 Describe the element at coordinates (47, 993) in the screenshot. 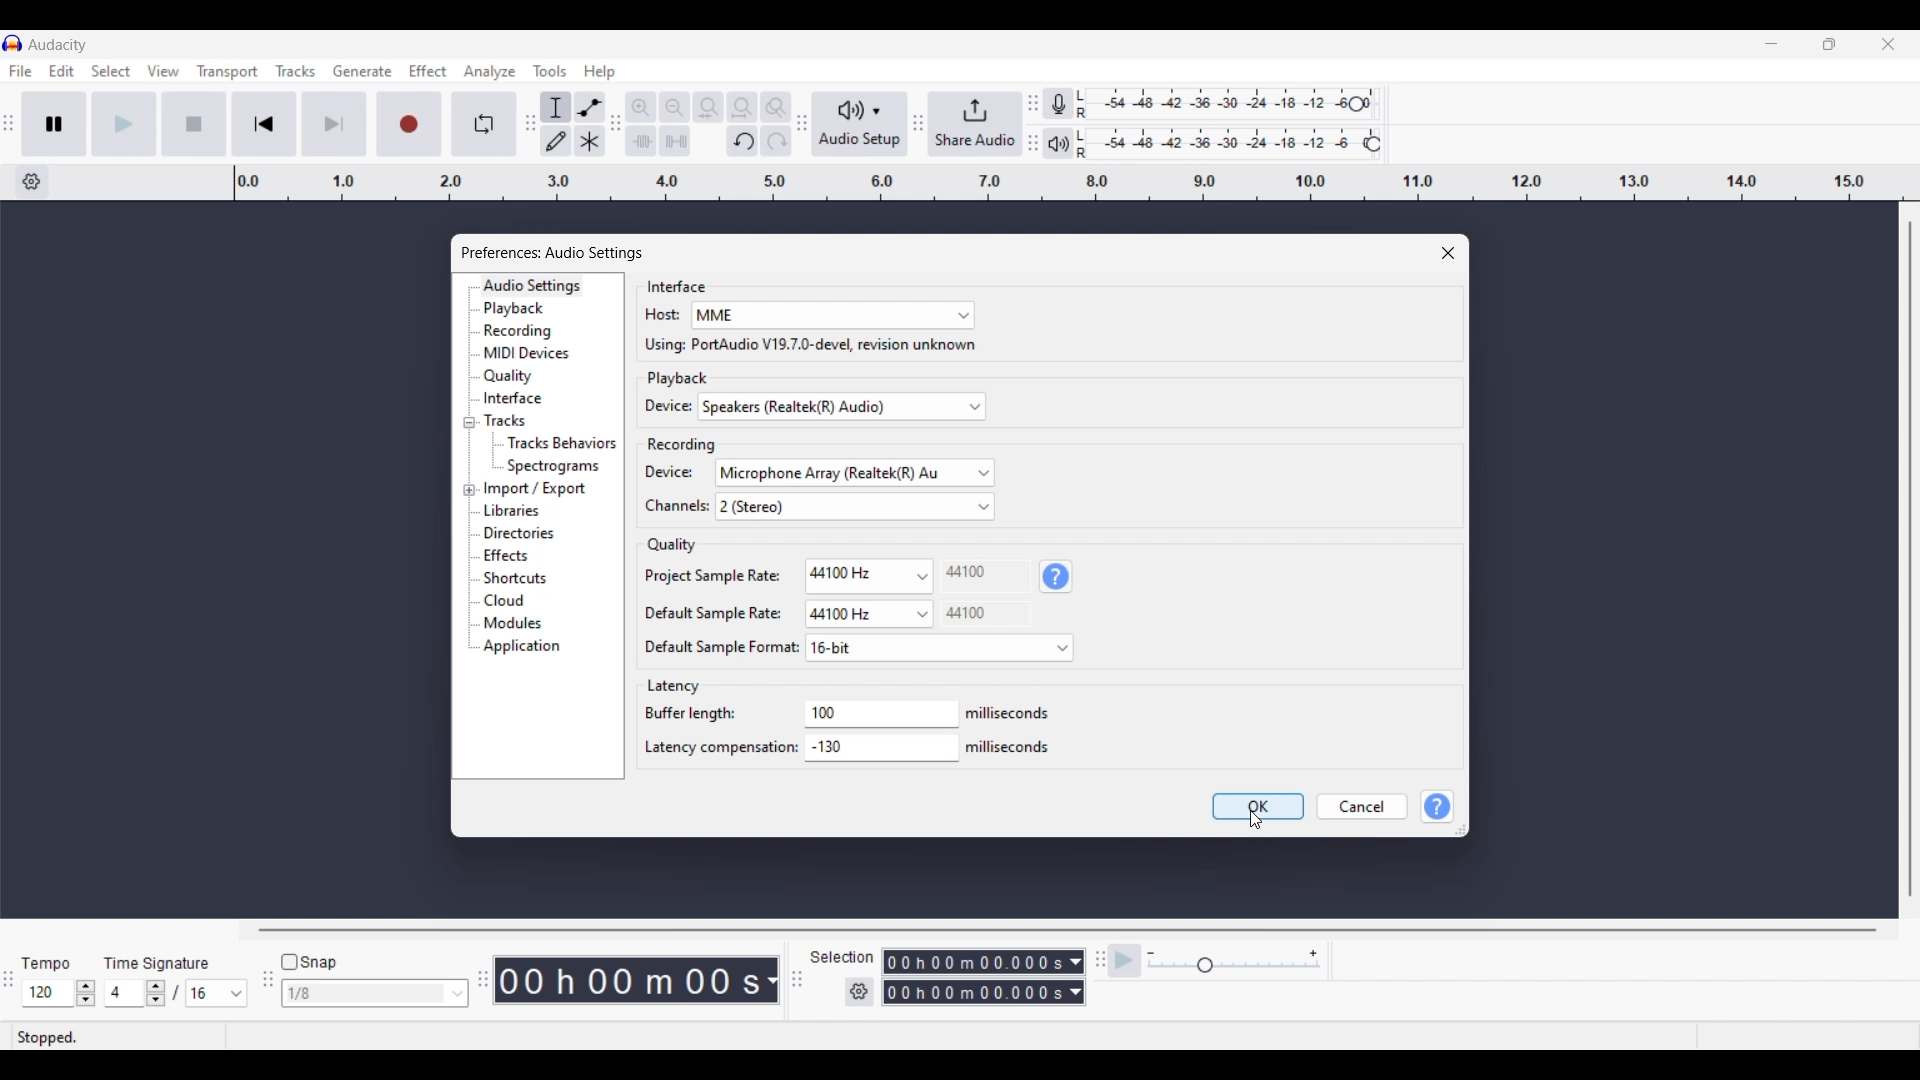

I see `Selected tempo` at that location.